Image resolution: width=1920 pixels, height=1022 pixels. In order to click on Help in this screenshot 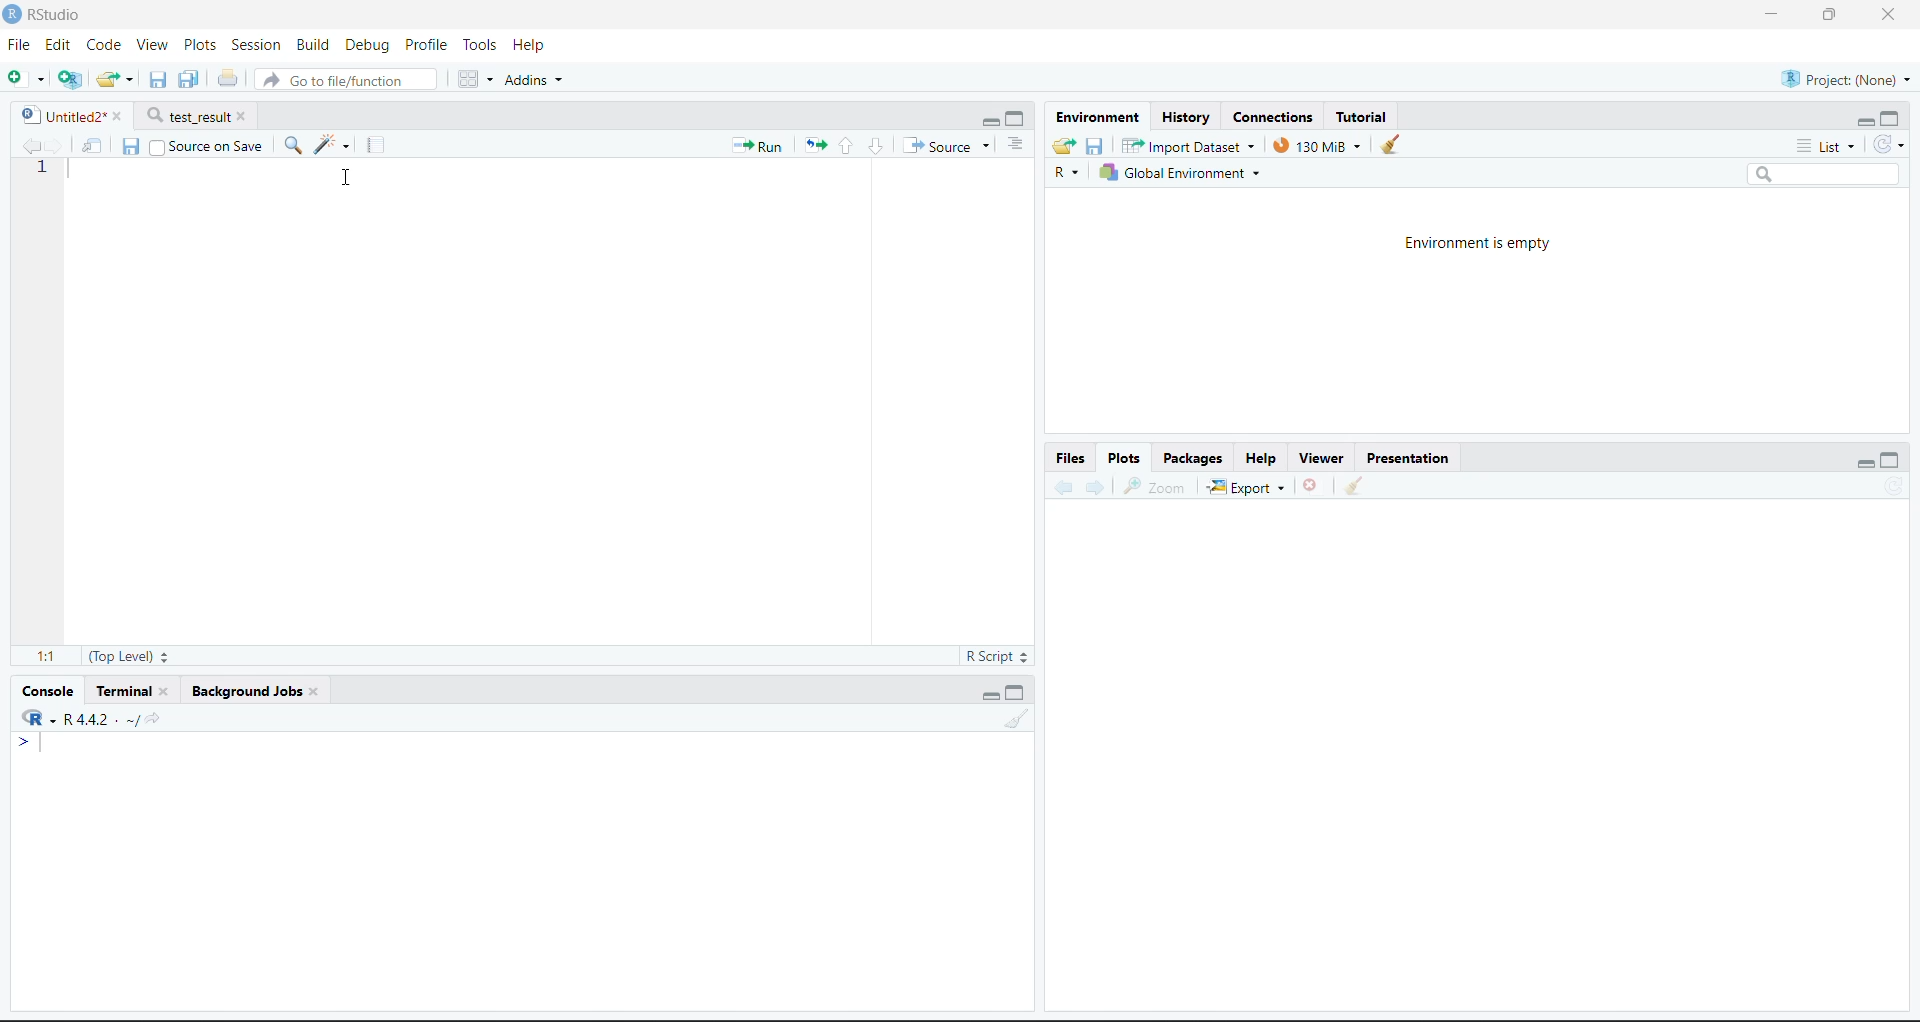, I will do `click(1262, 456)`.